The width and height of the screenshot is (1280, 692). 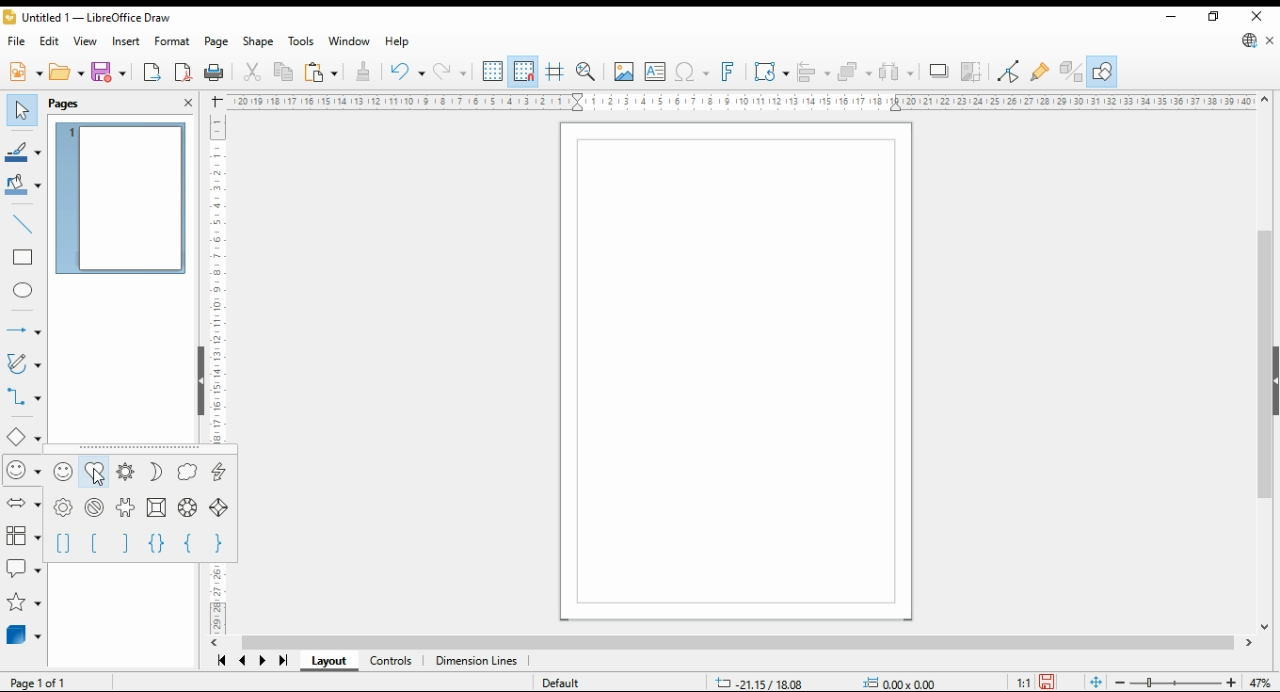 What do you see at coordinates (737, 372) in the screenshot?
I see `Page` at bounding box center [737, 372].